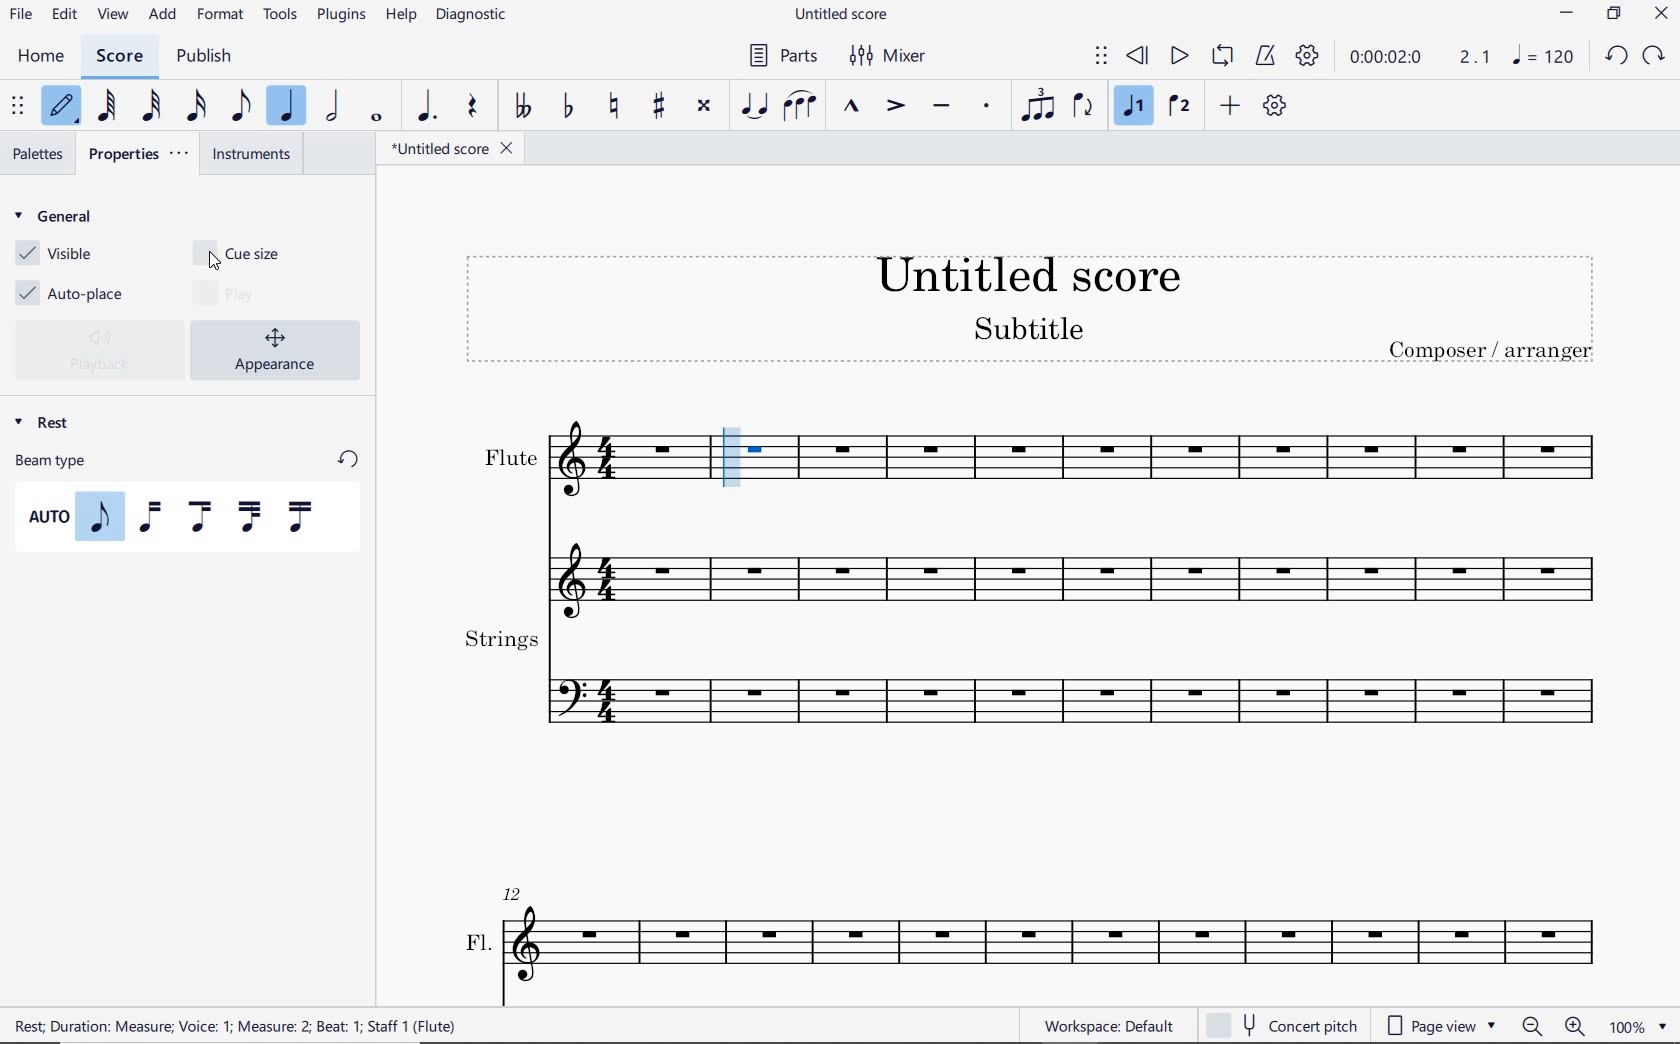  I want to click on page view, so click(1439, 1023).